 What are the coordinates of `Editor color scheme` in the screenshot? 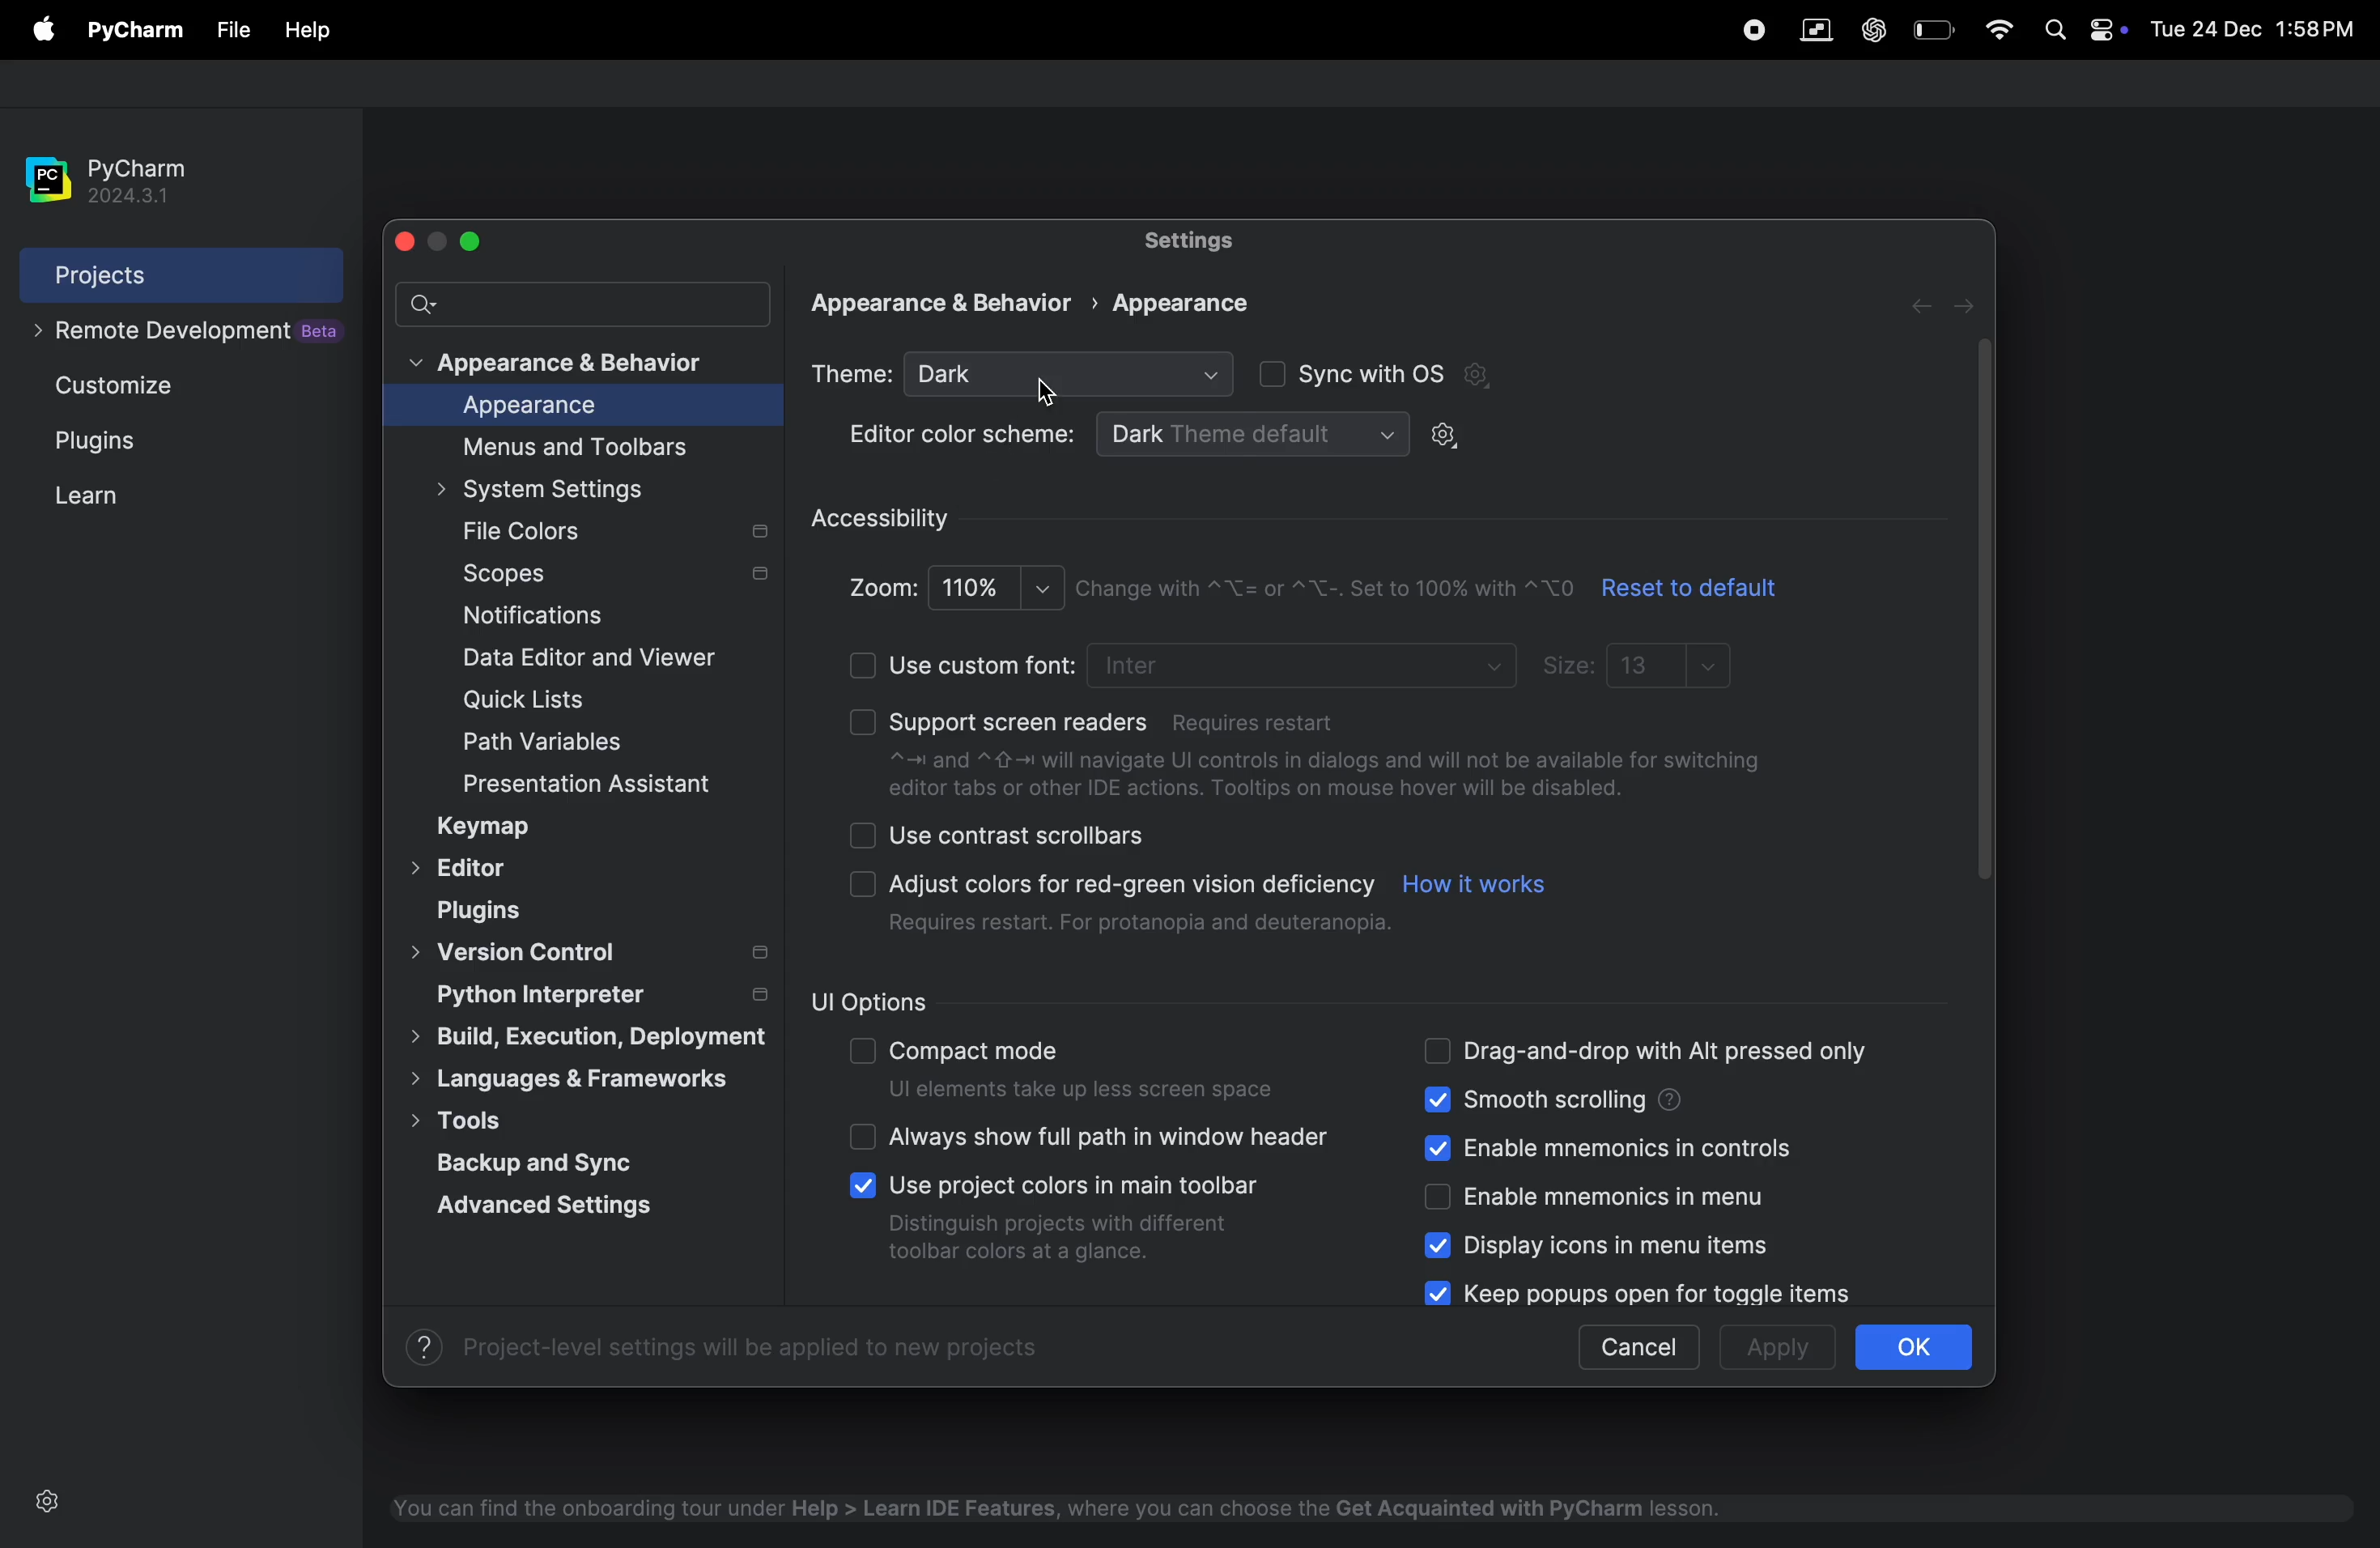 It's located at (963, 437).